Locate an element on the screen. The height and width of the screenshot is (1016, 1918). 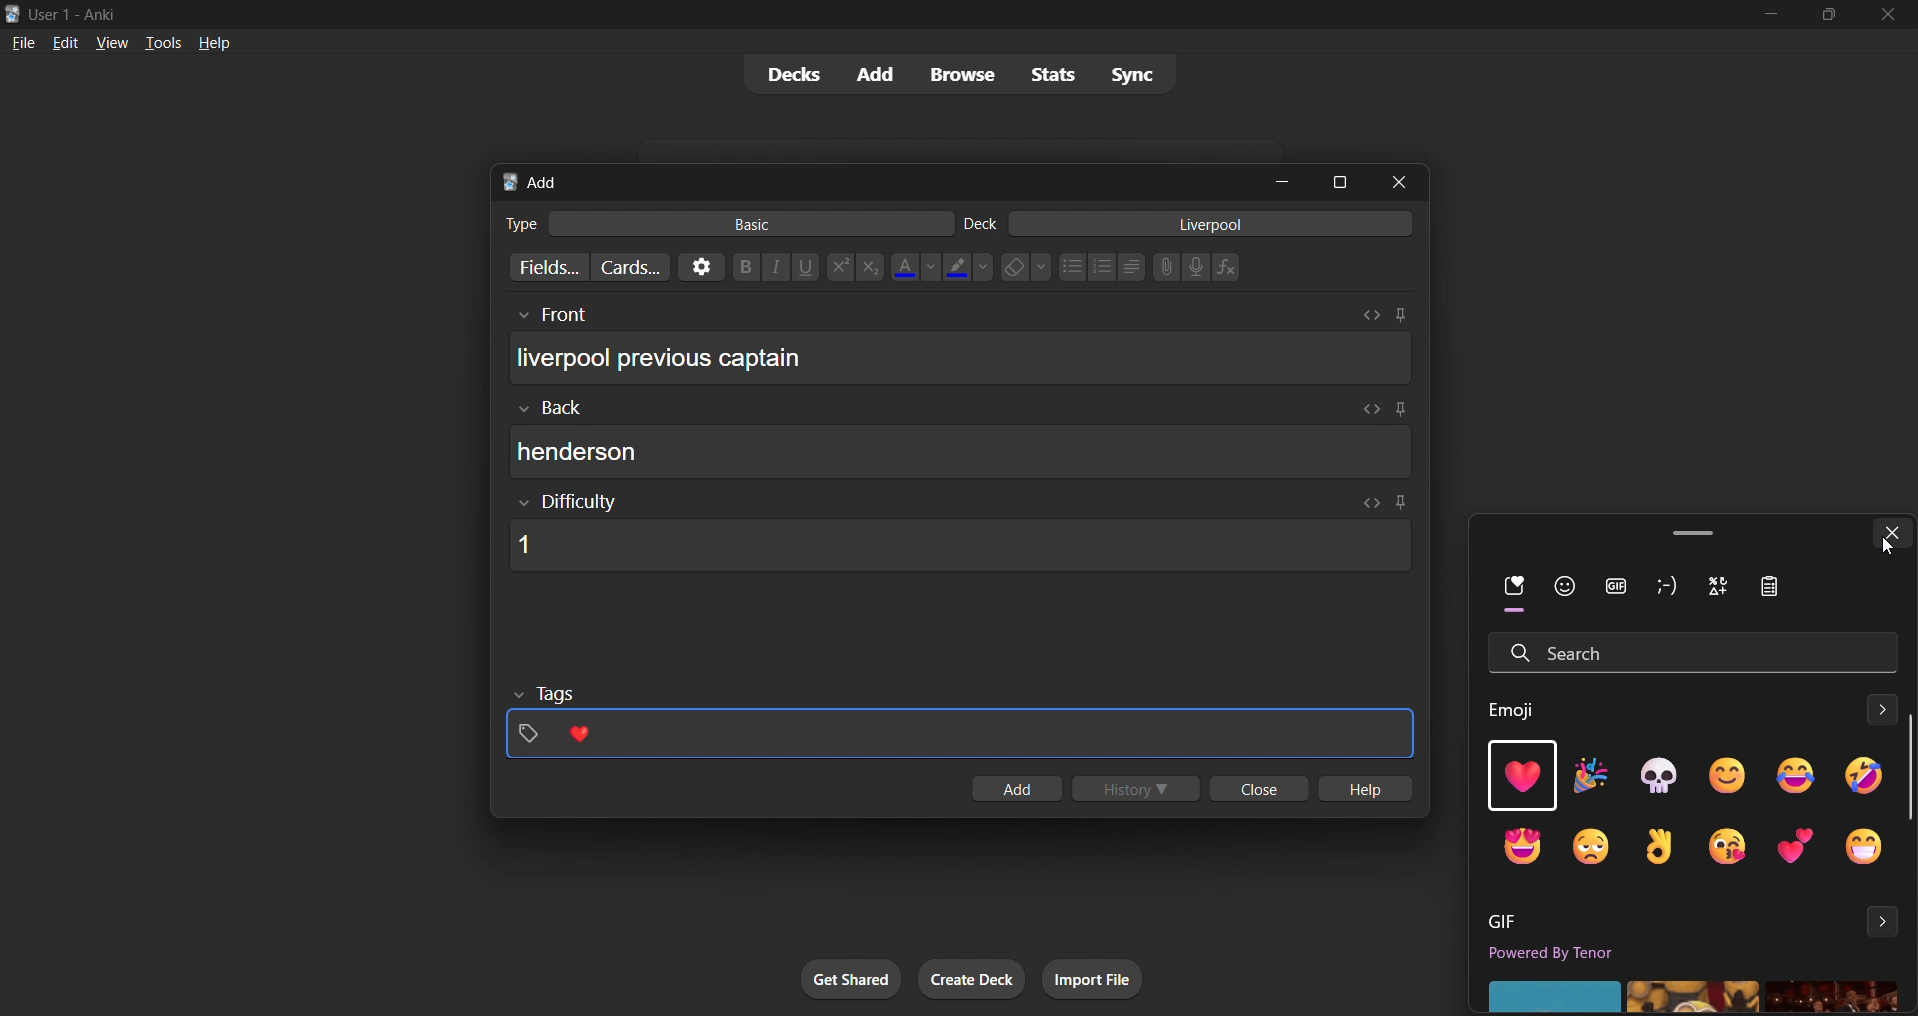
file is located at coordinates (19, 42).